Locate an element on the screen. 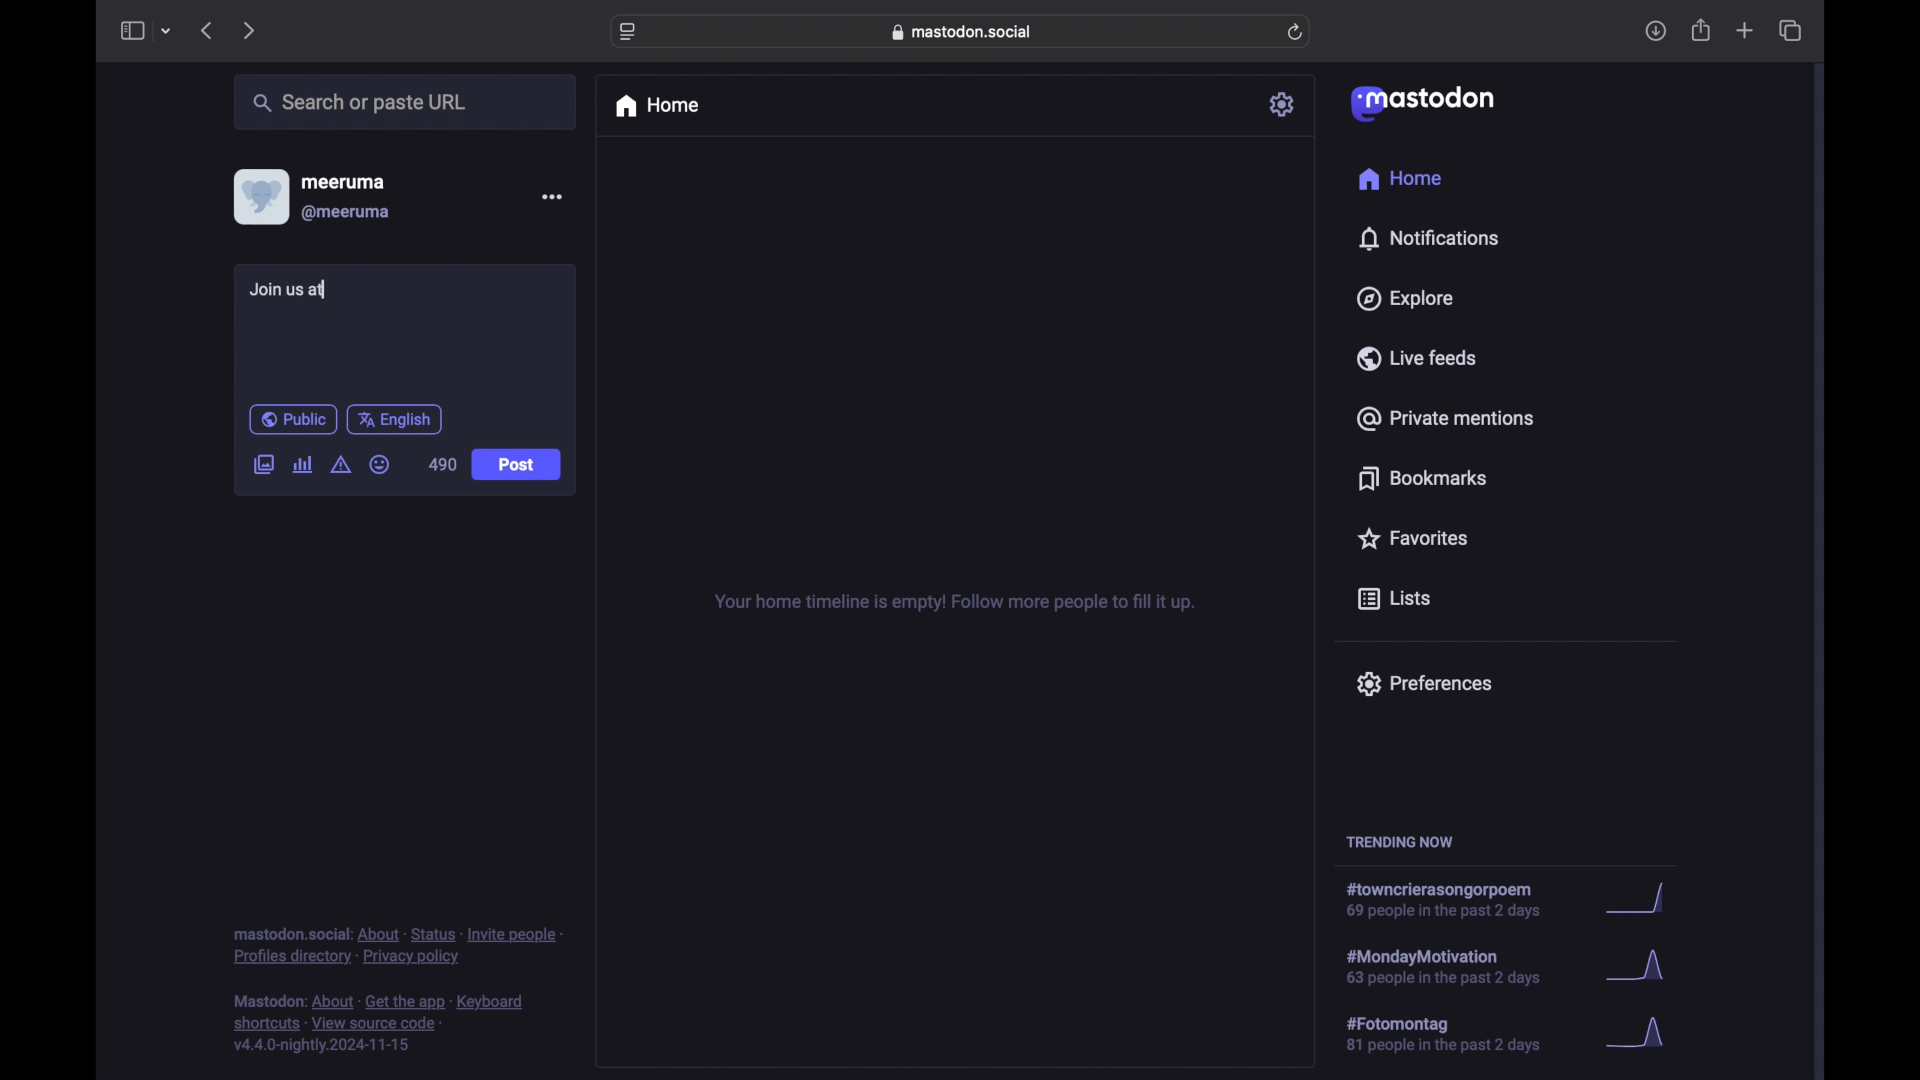  sidebar is located at coordinates (131, 30).